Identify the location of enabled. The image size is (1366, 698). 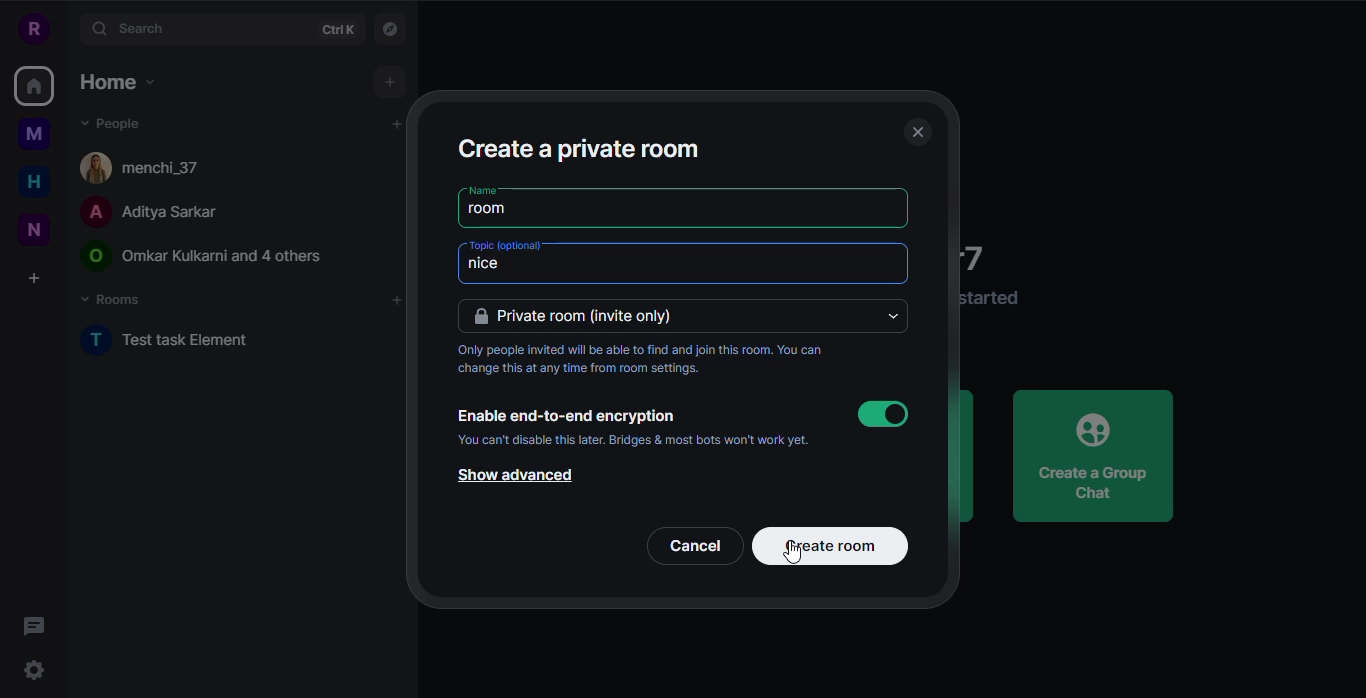
(883, 414).